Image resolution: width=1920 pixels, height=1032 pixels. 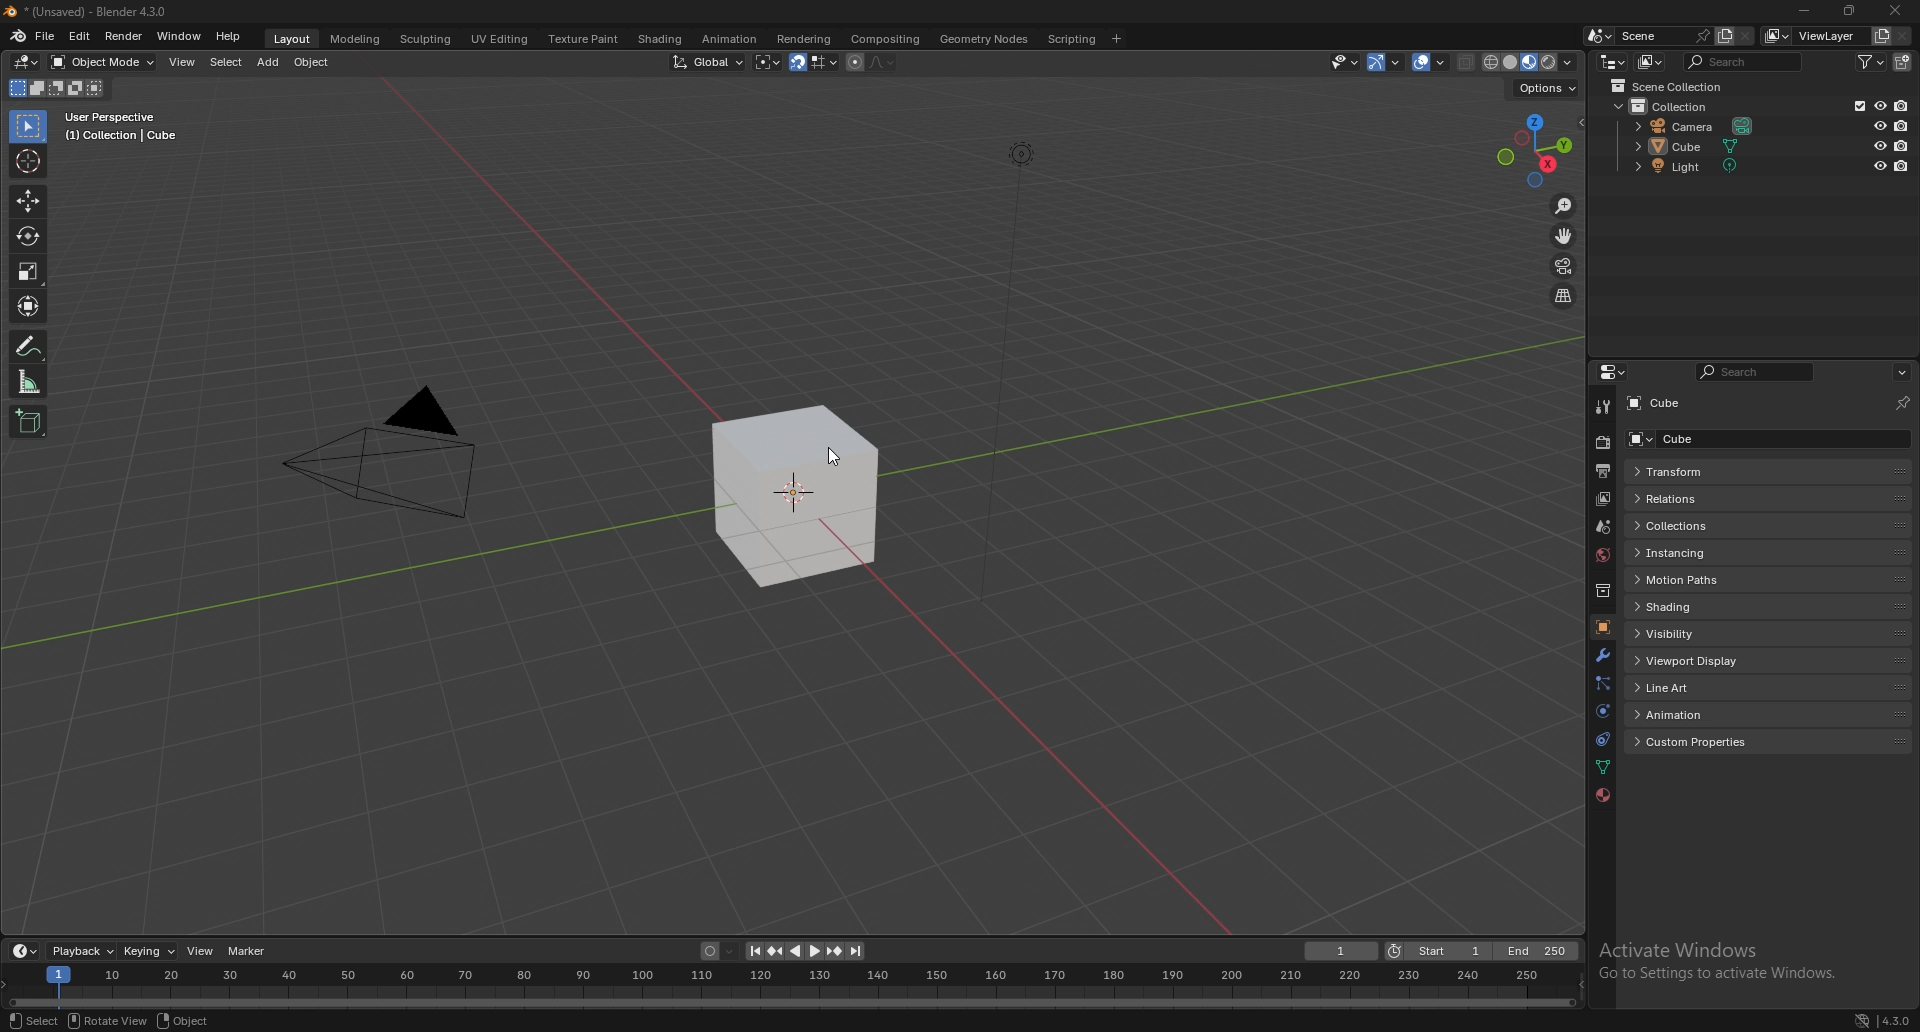 I want to click on annotate, so click(x=29, y=346).